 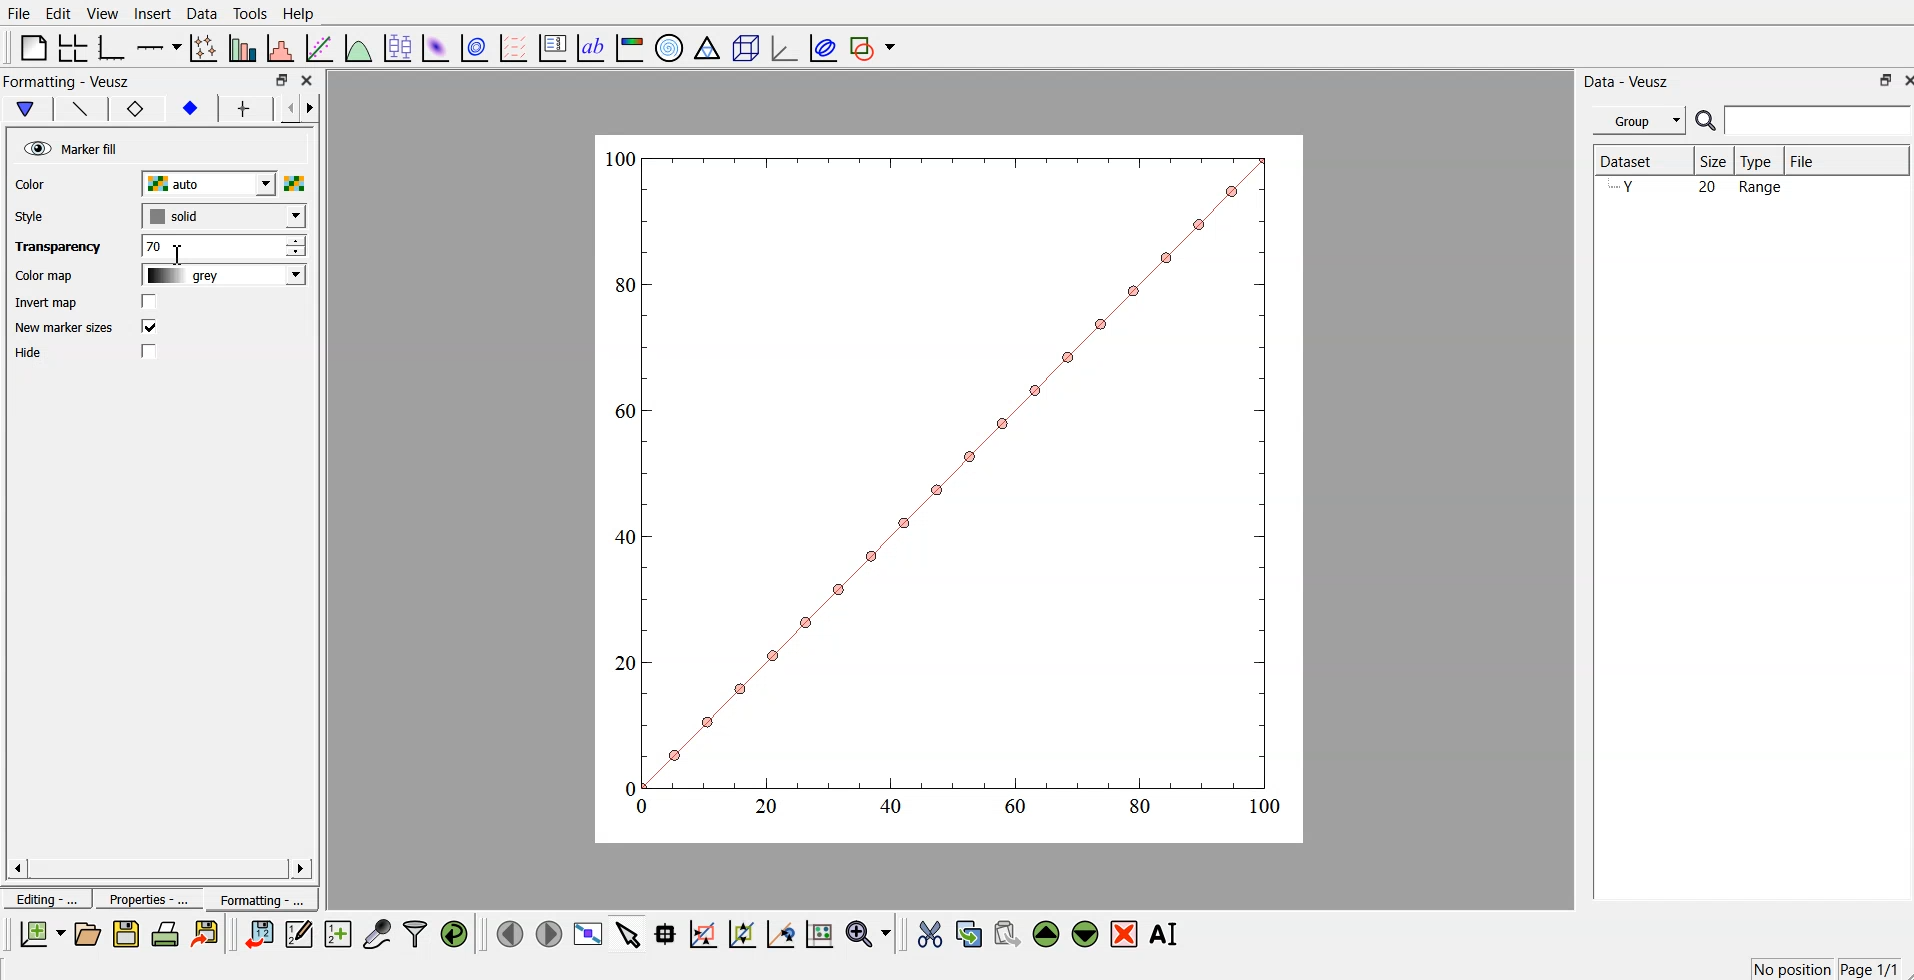 What do you see at coordinates (1715, 161) in the screenshot?
I see `Size` at bounding box center [1715, 161].